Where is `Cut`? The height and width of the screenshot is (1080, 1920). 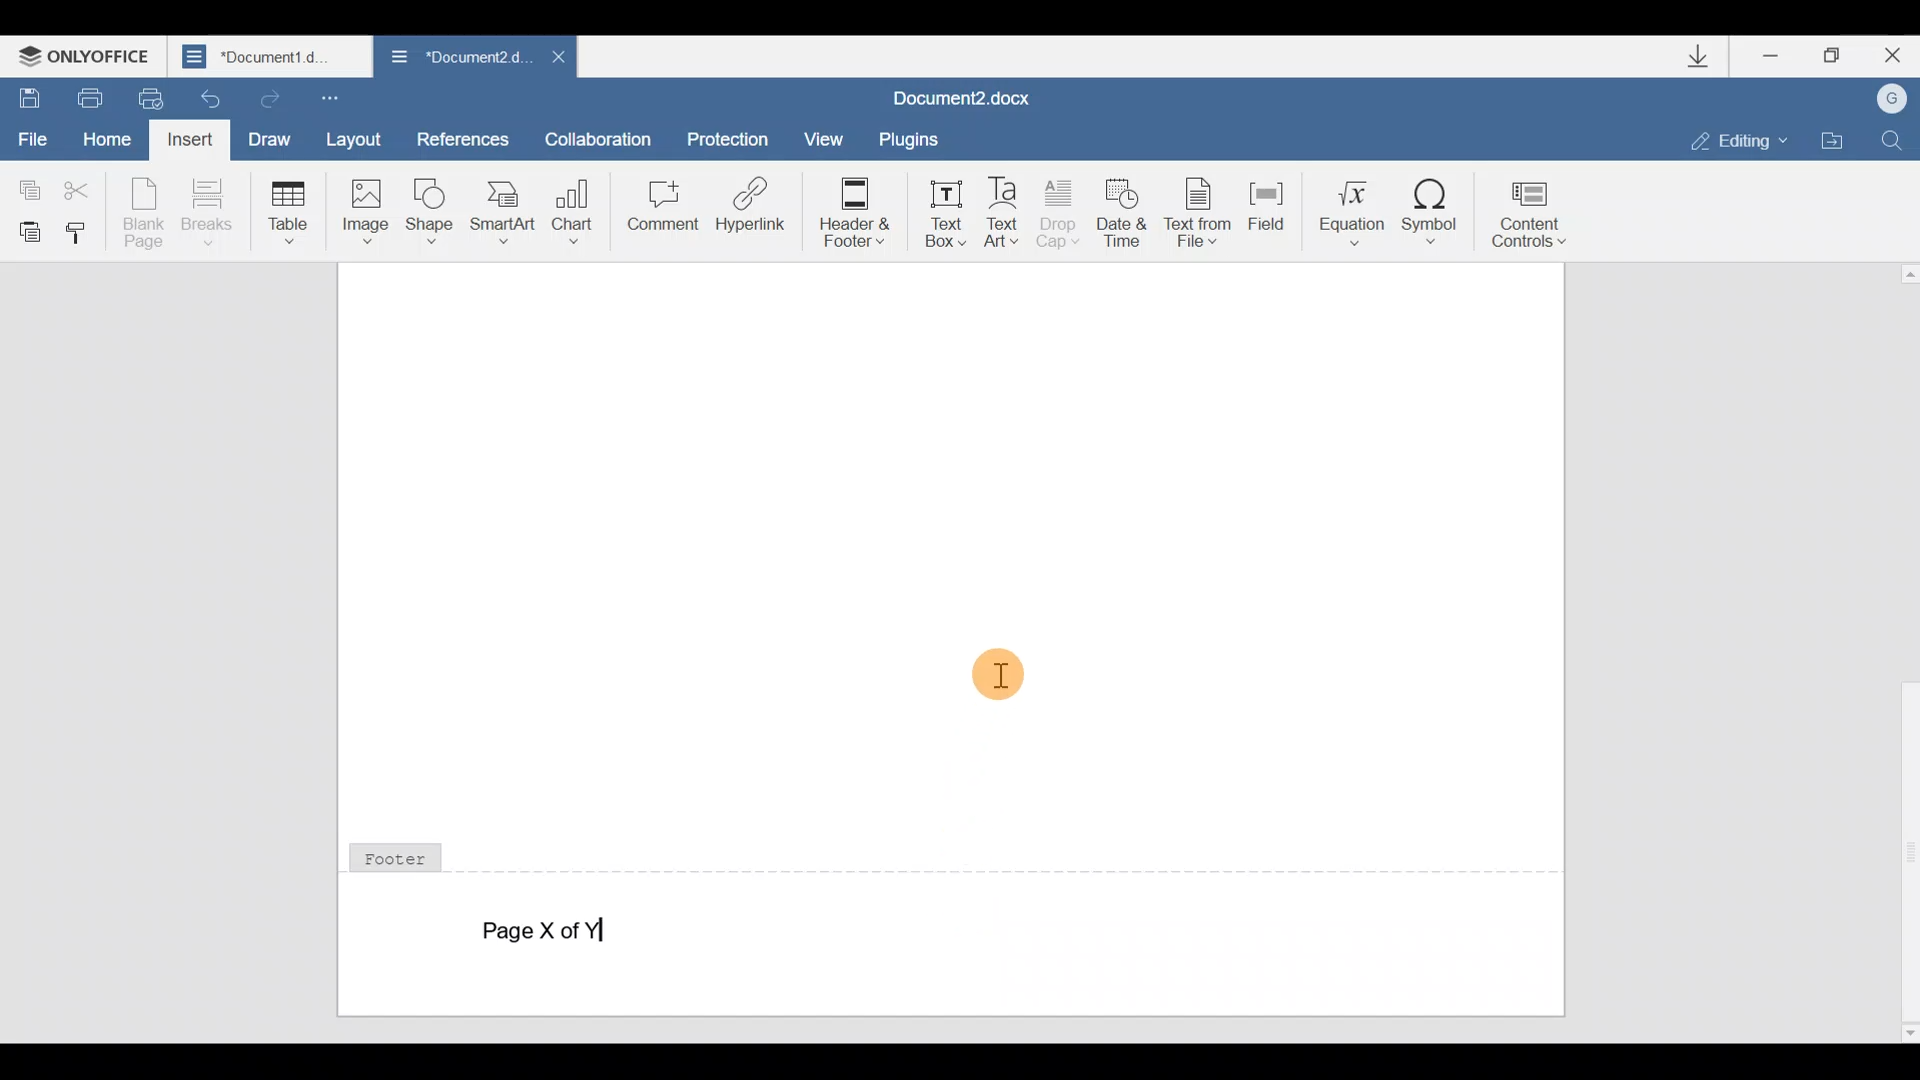
Cut is located at coordinates (82, 191).